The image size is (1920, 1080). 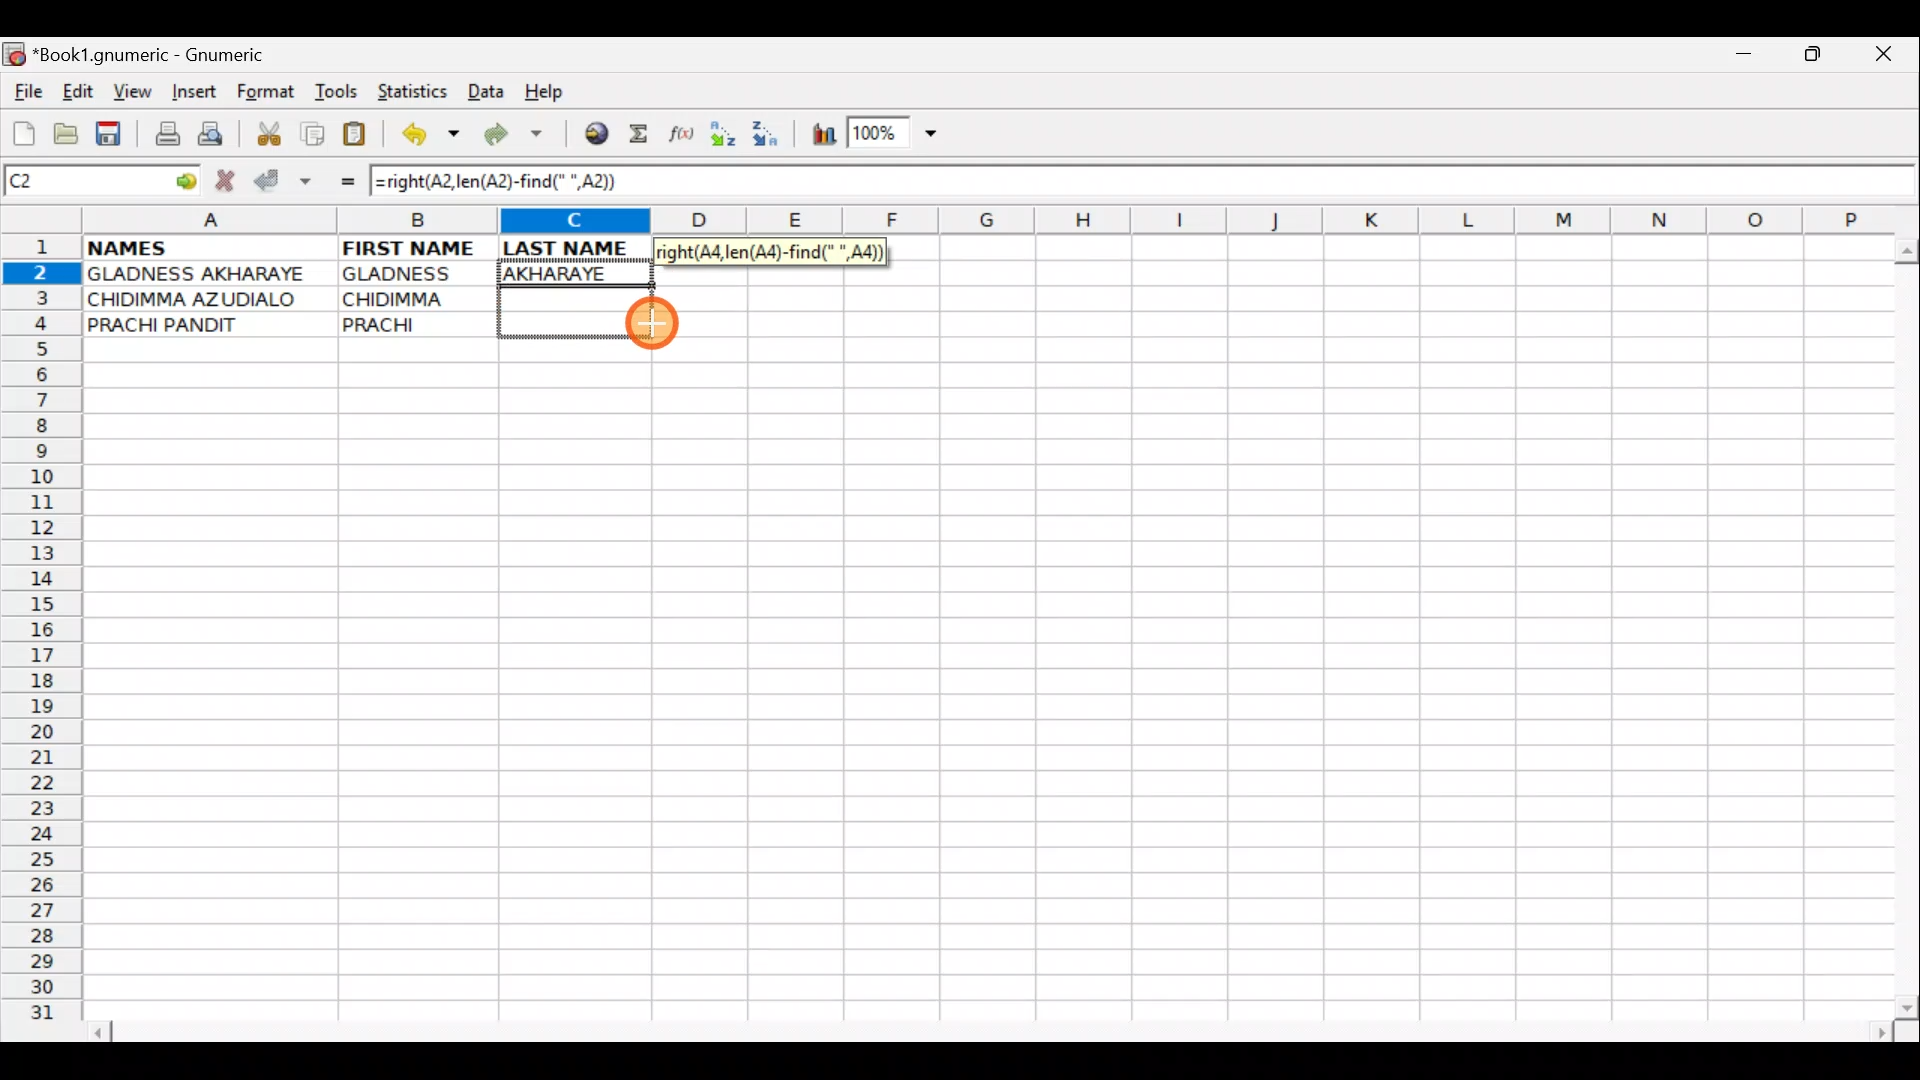 I want to click on AKHARAYE, so click(x=577, y=273).